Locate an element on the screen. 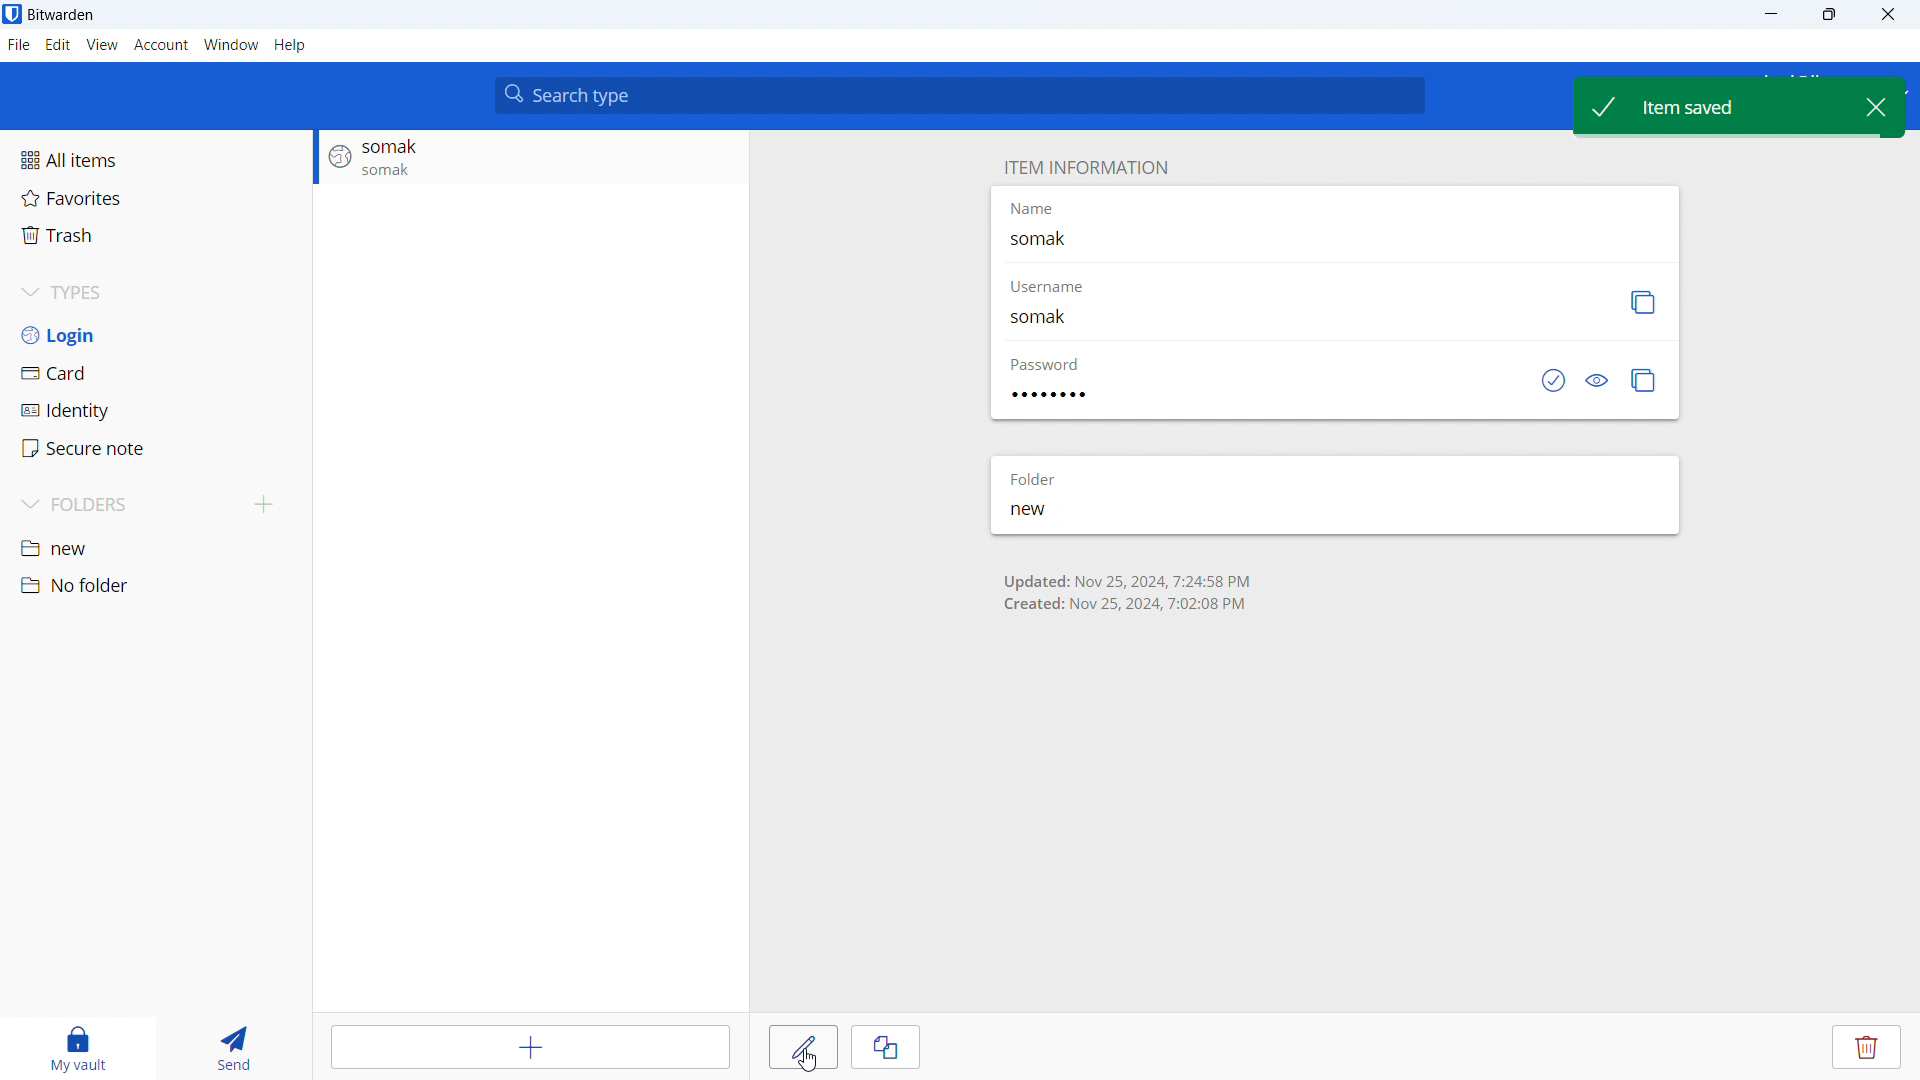 The image size is (1920, 1080). all items is located at coordinates (155, 160).